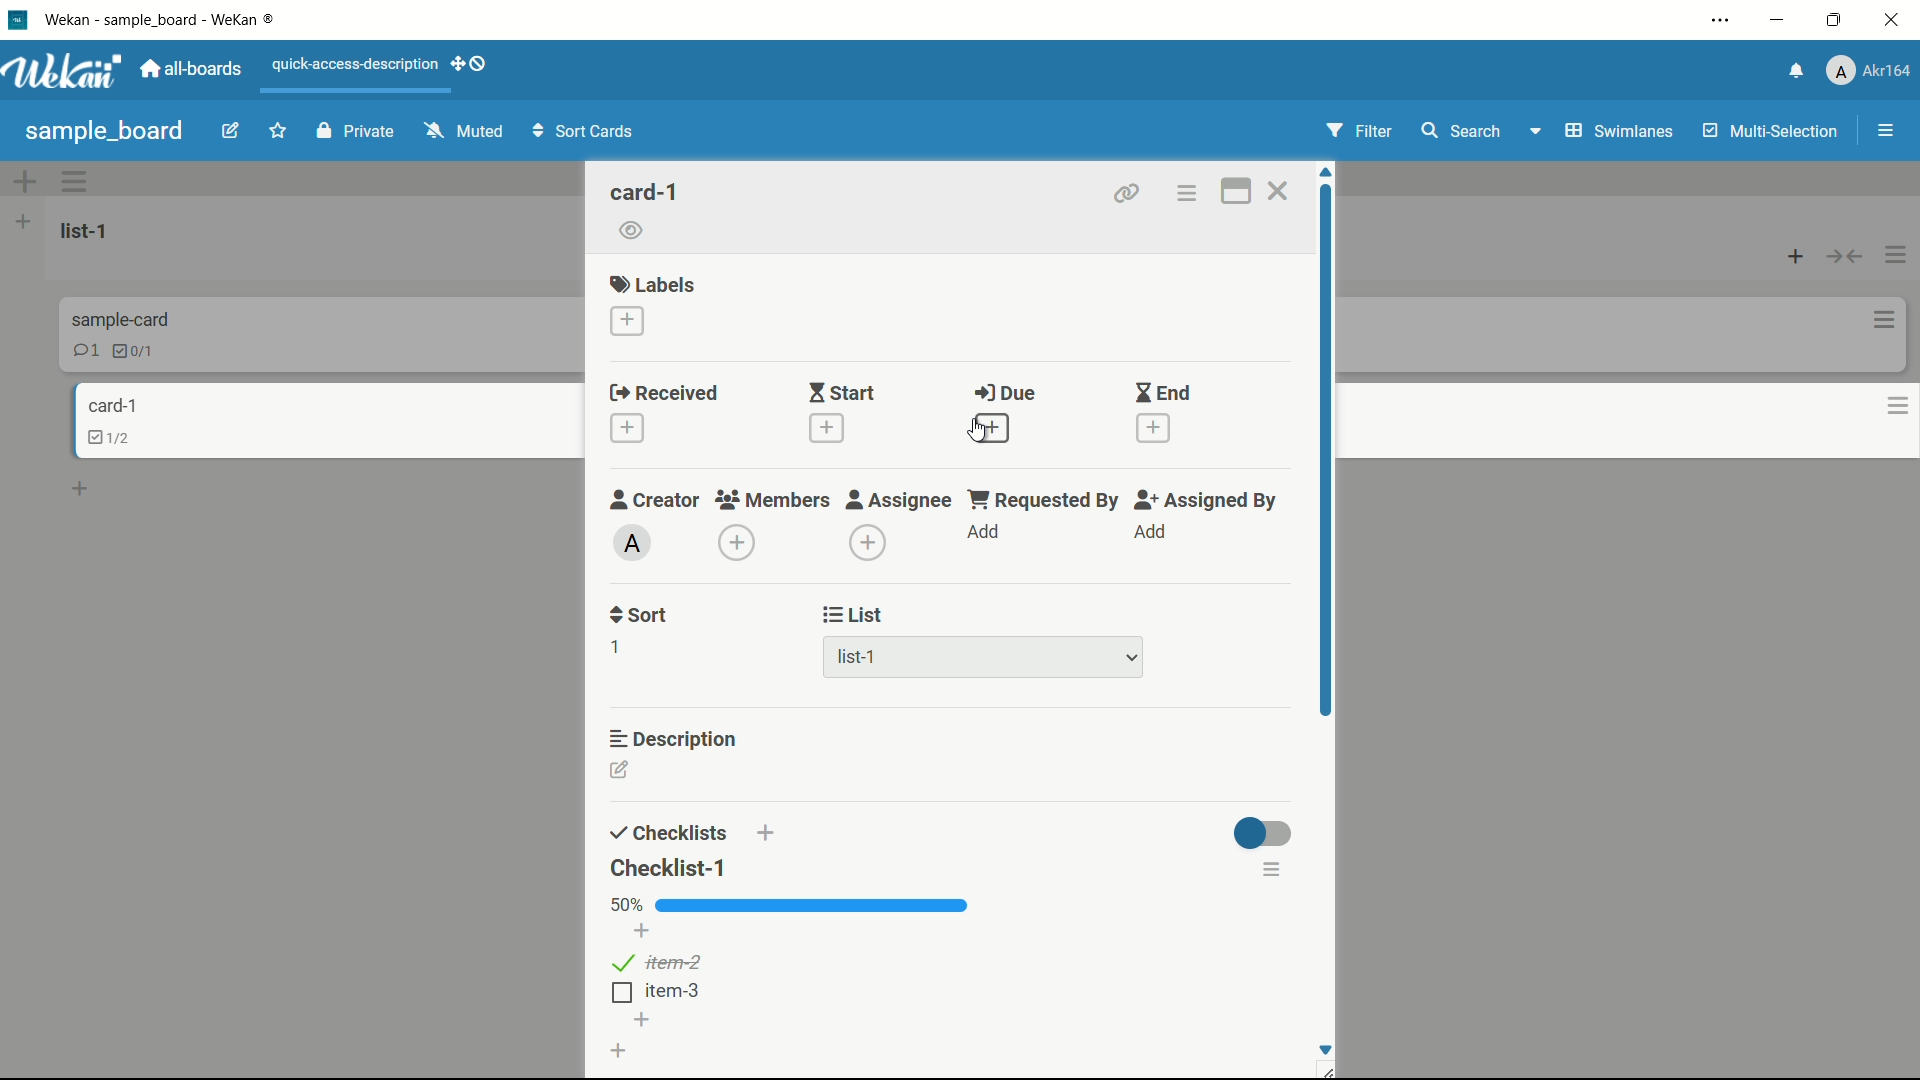  Describe the element at coordinates (631, 542) in the screenshot. I see `admin` at that location.